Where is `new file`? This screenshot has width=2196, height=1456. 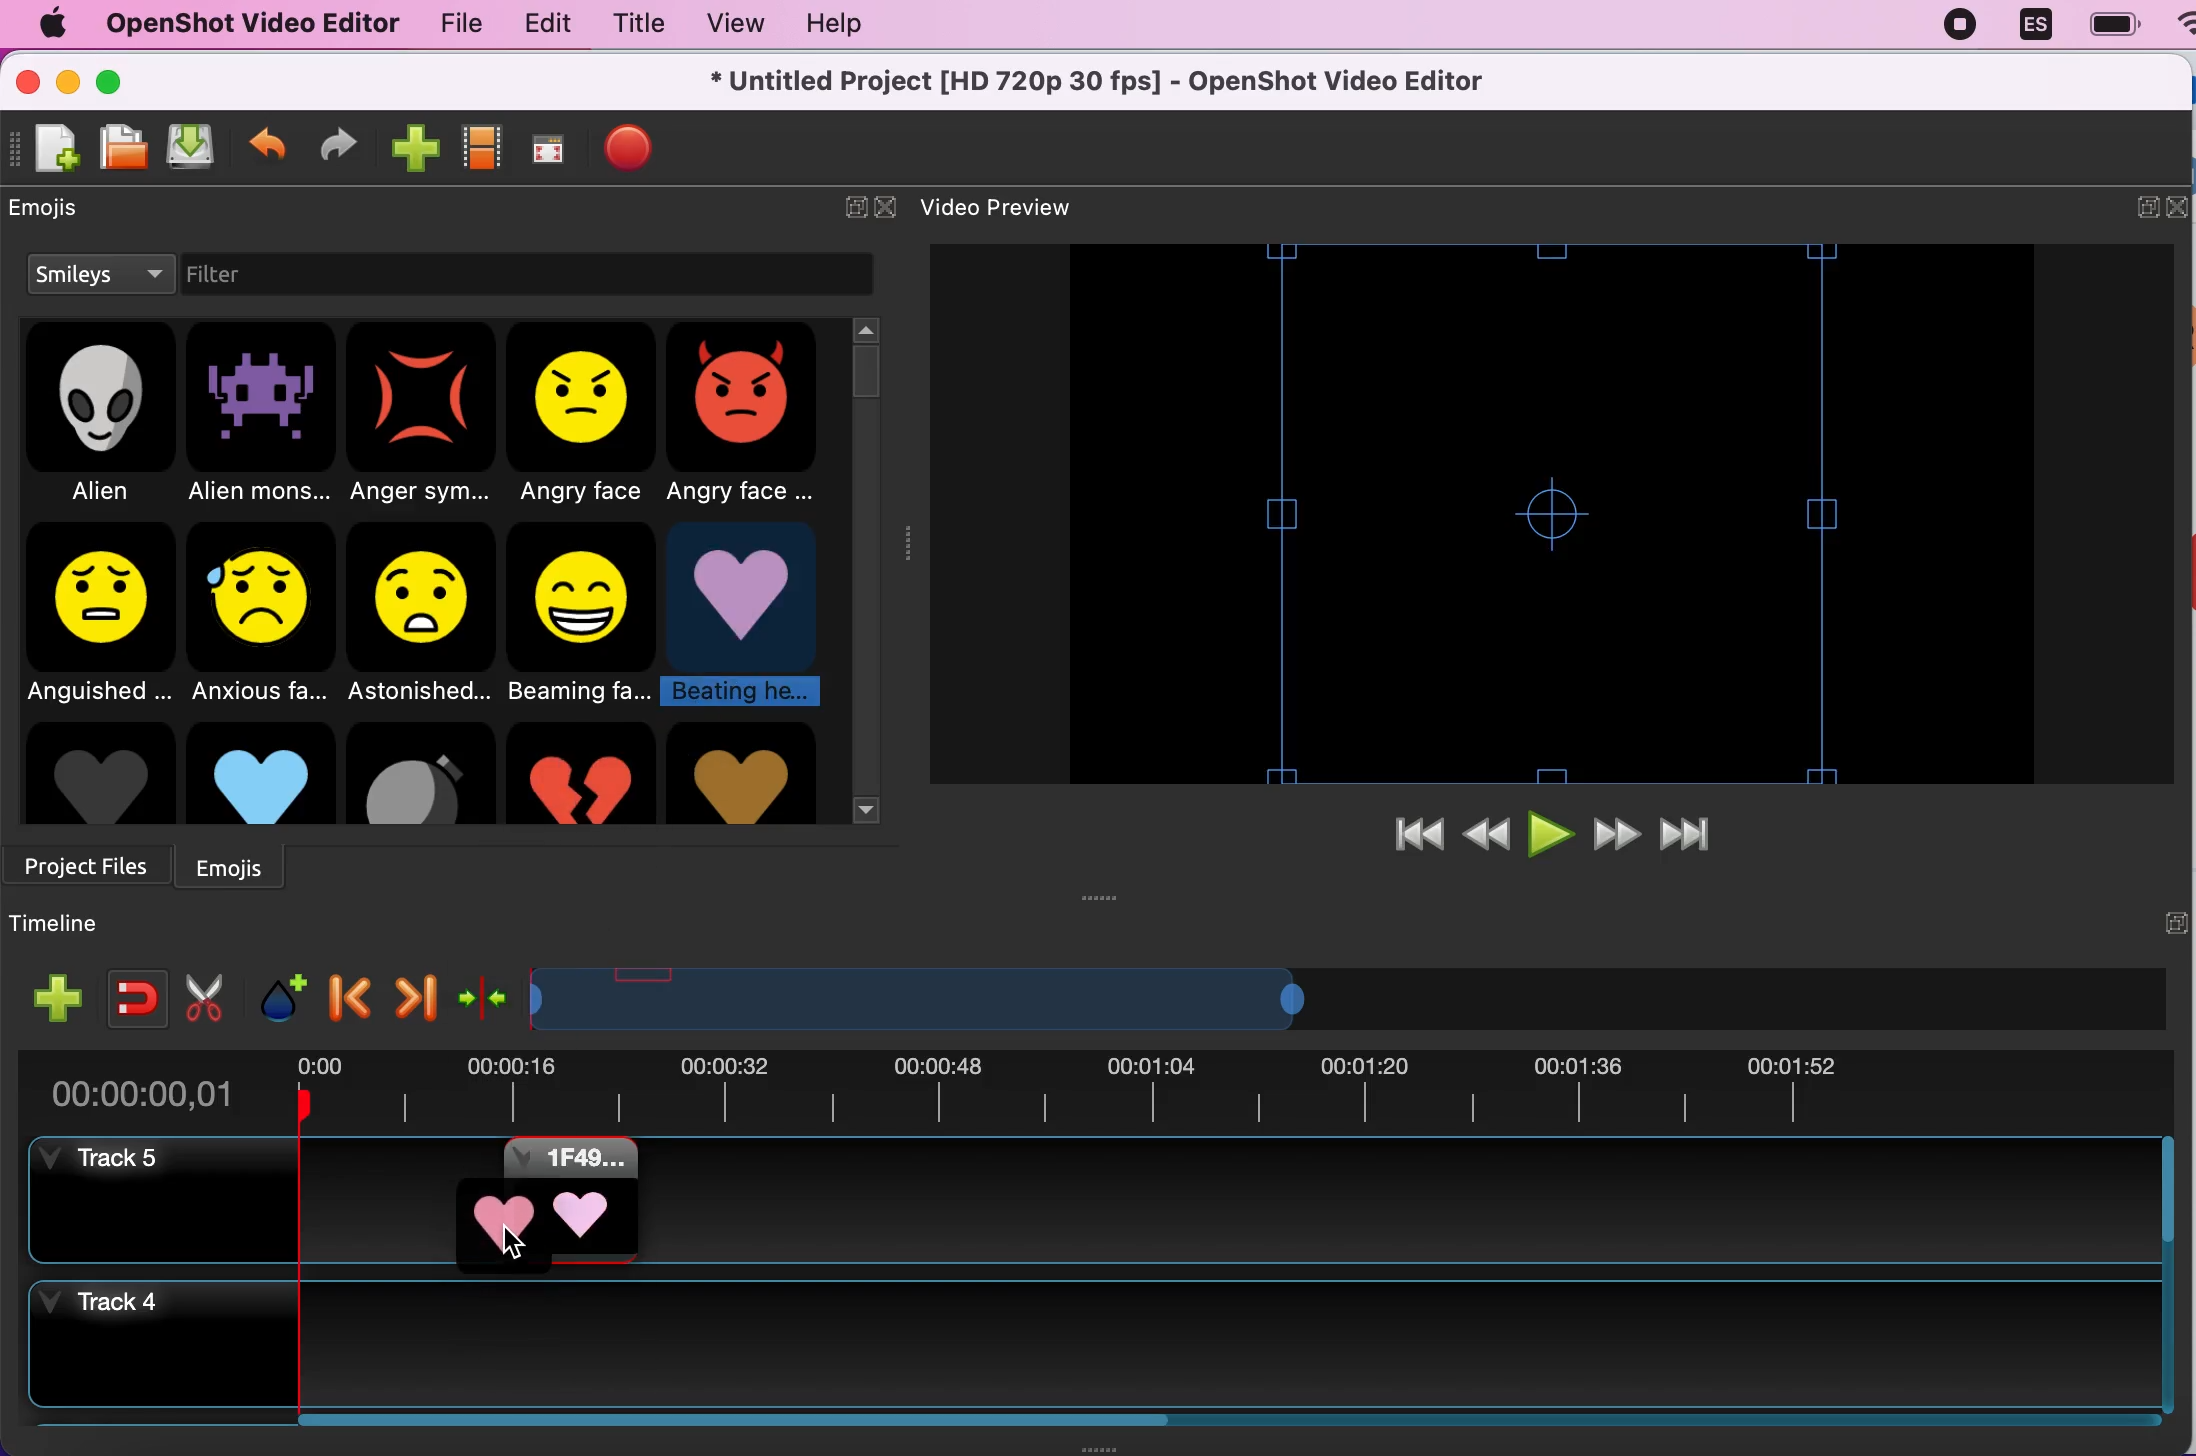 new file is located at coordinates (47, 157).